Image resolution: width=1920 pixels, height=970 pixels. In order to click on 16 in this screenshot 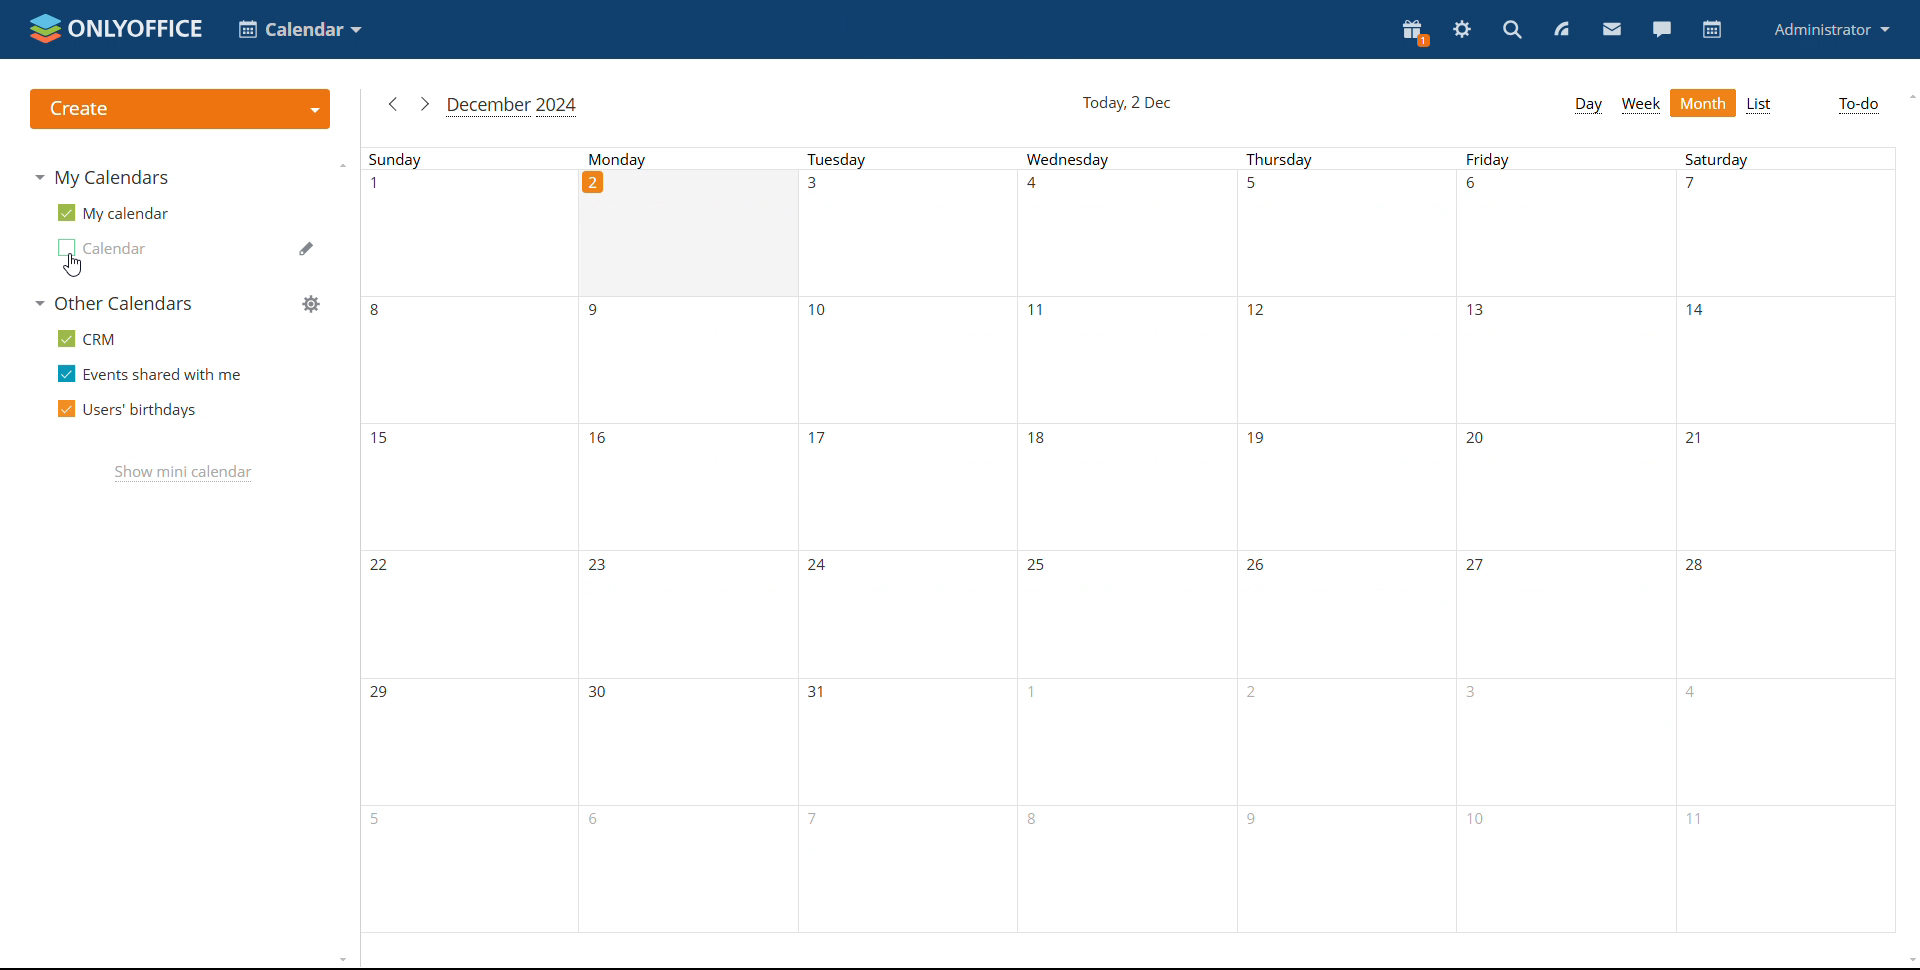, I will do `click(689, 483)`.